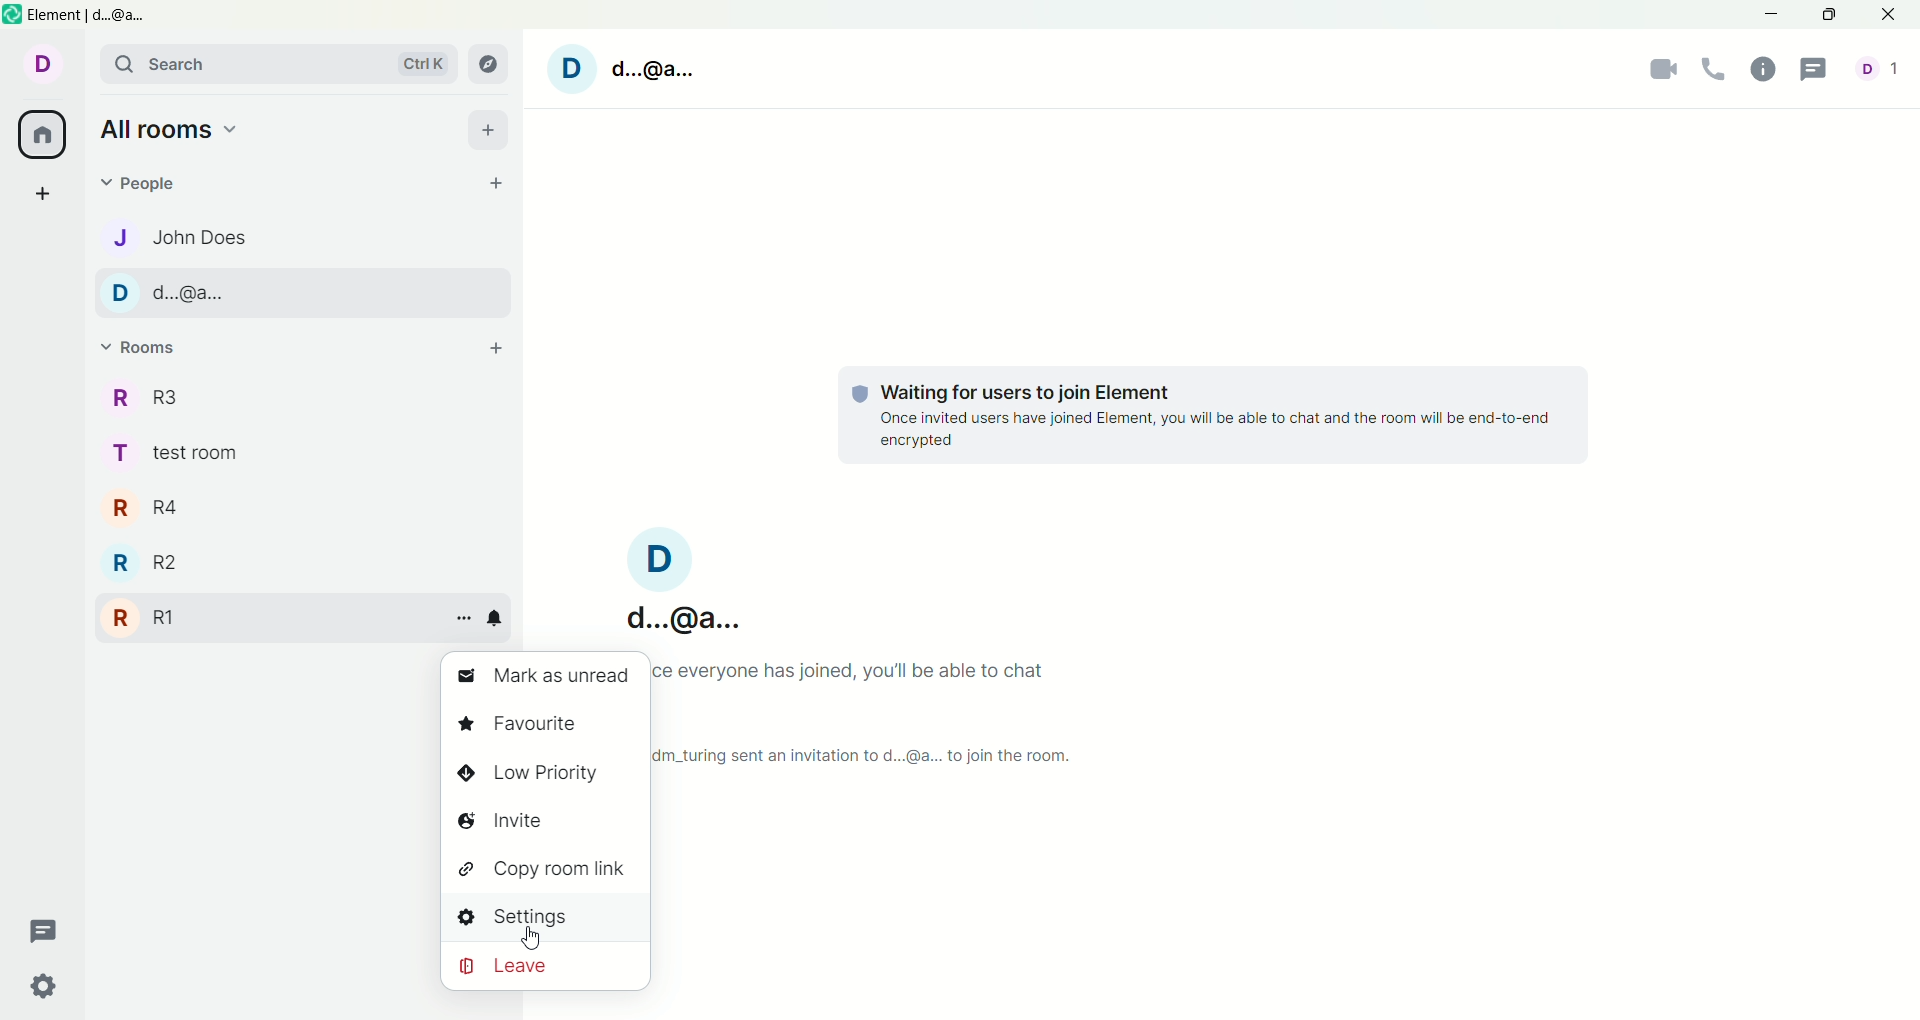 This screenshot has width=1920, height=1020. Describe the element at coordinates (97, 17) in the screenshot. I see `element d@a` at that location.